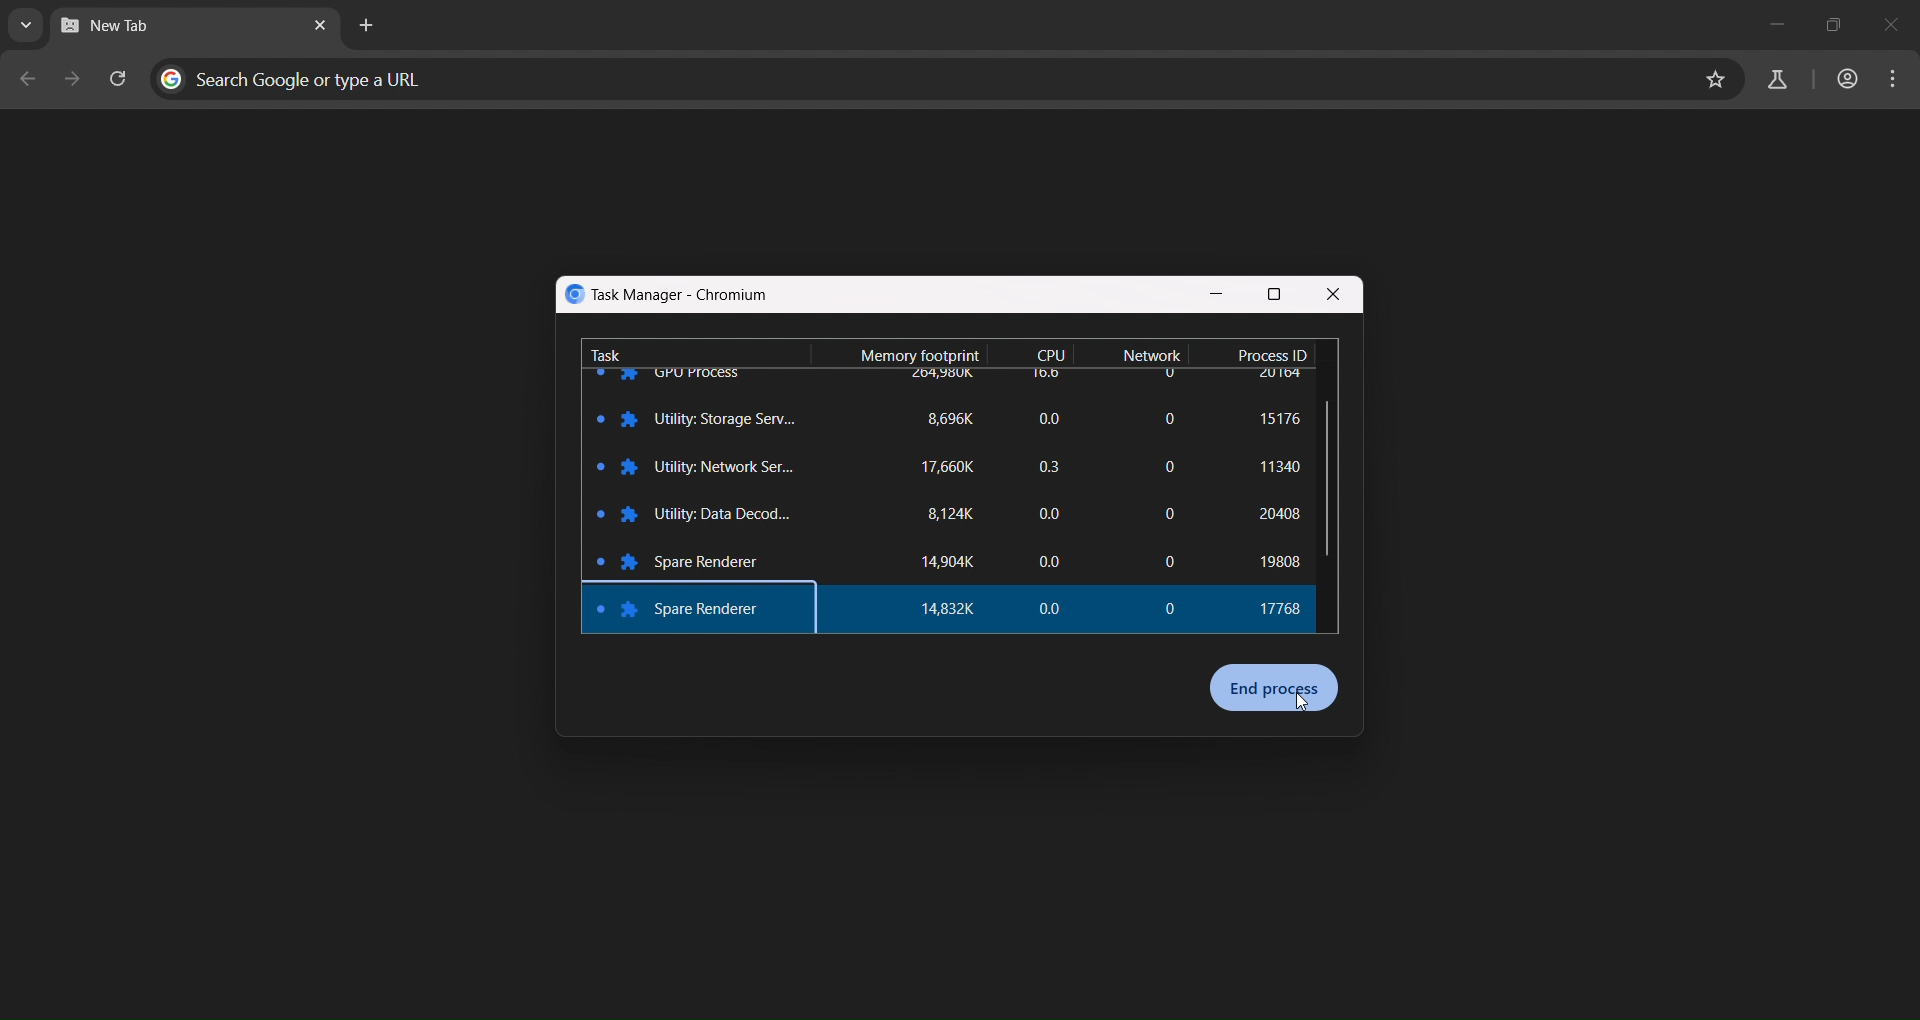  What do you see at coordinates (1054, 415) in the screenshot?
I see `no` at bounding box center [1054, 415].